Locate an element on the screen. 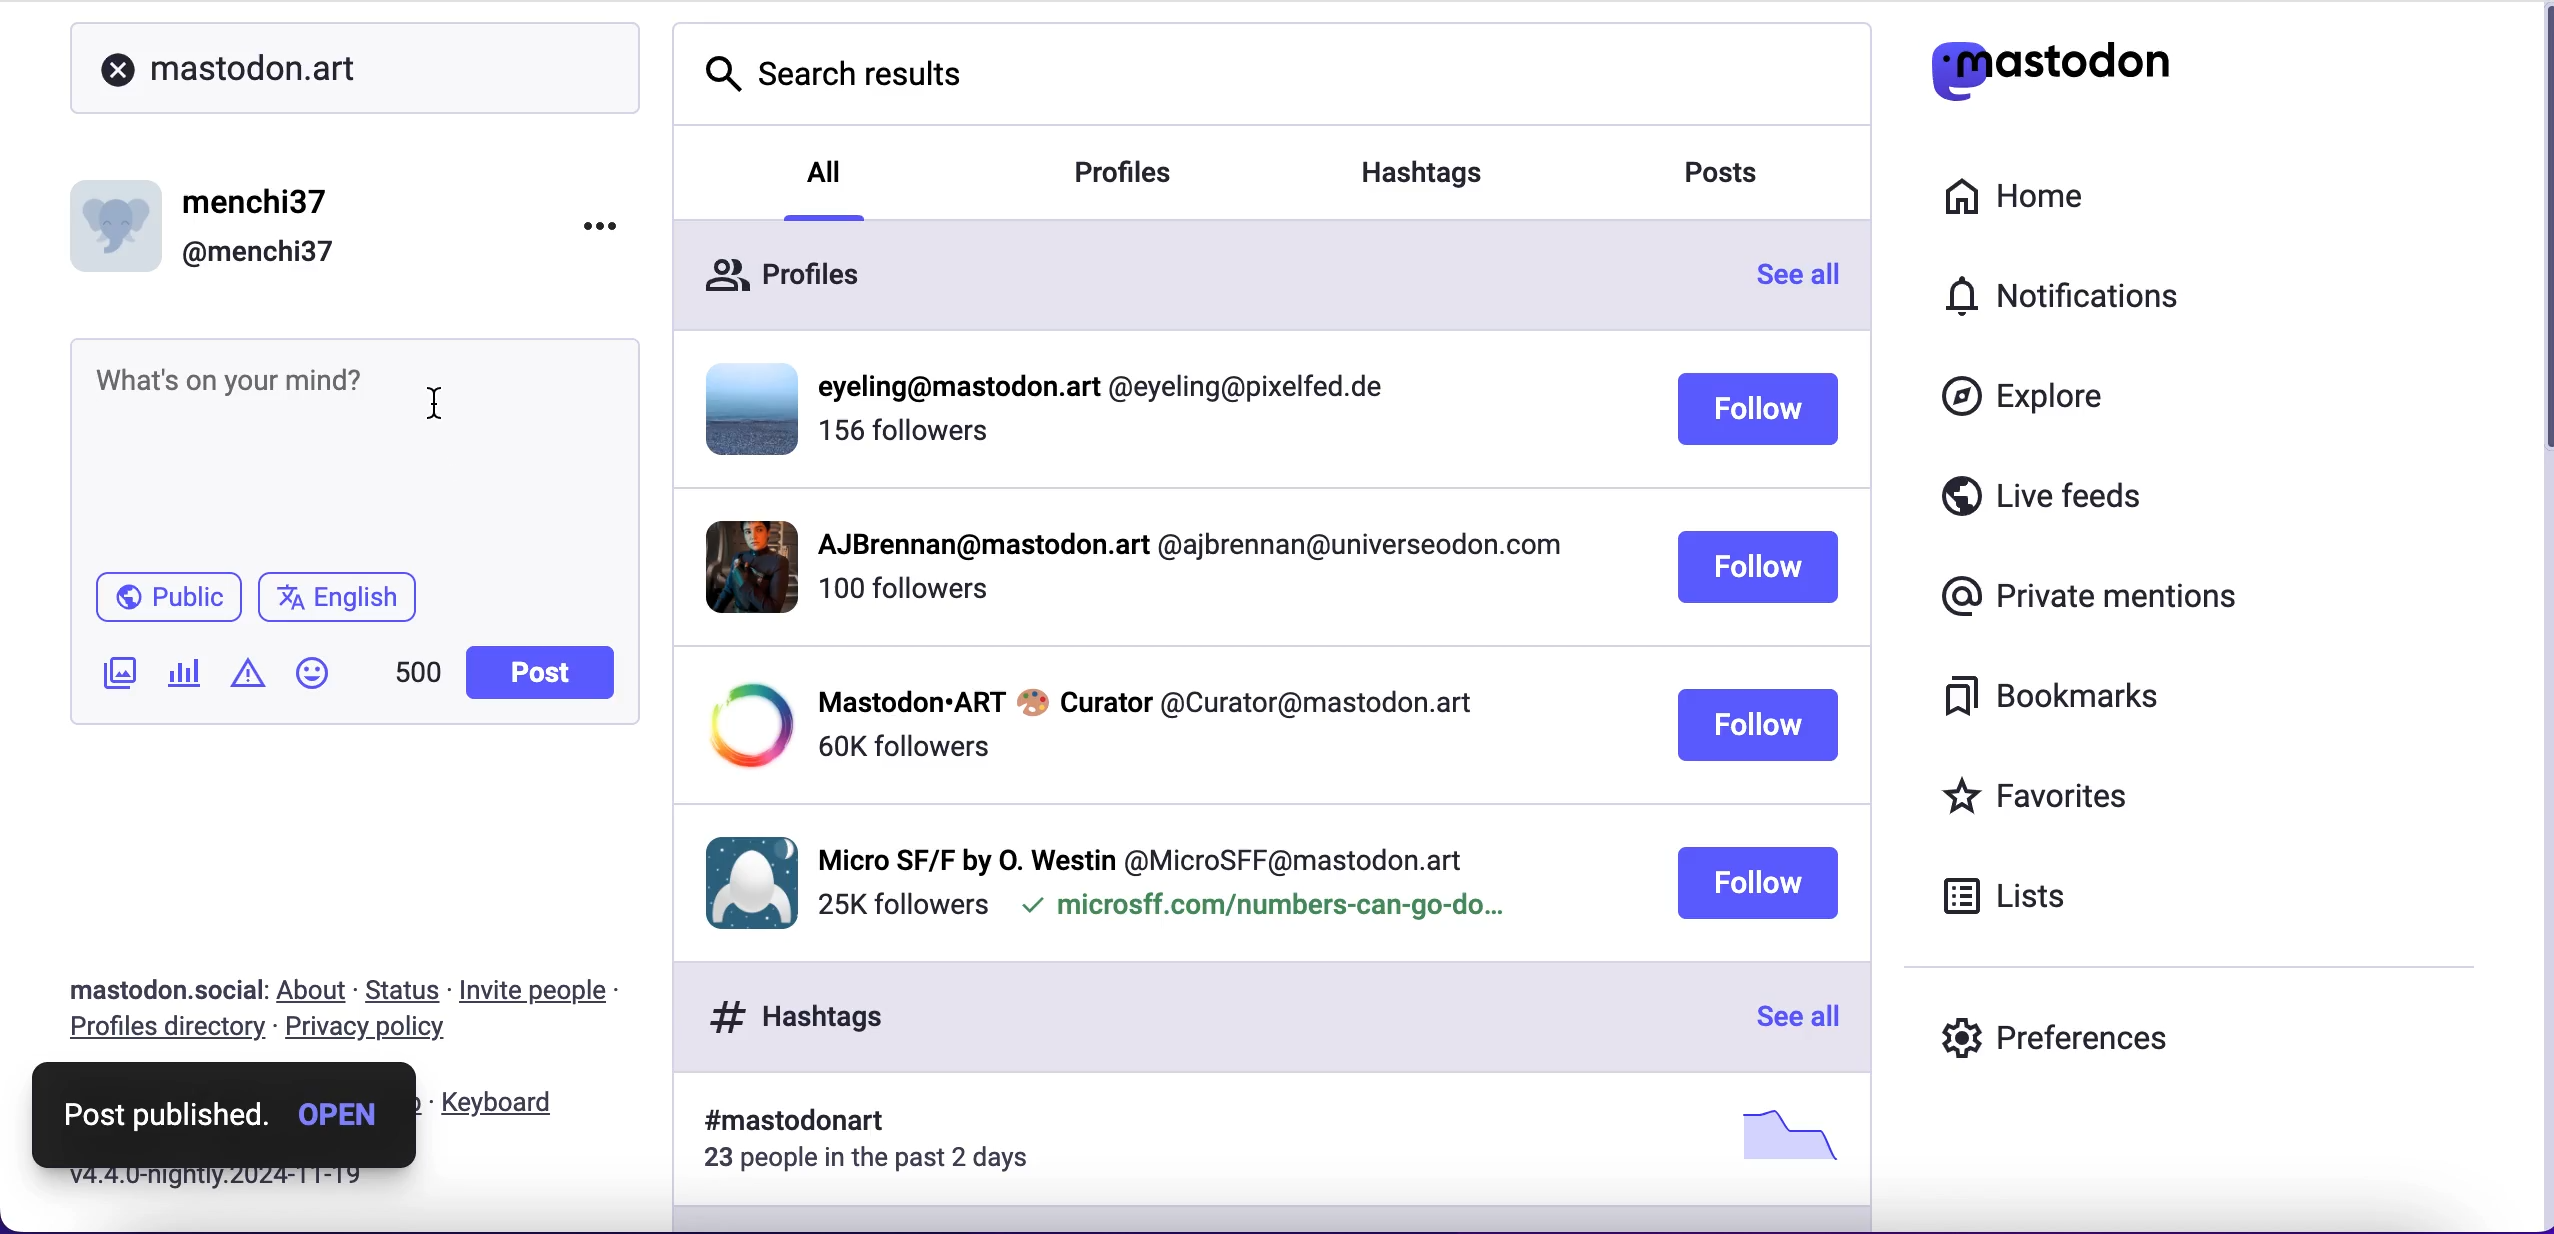  followers is located at coordinates (901, 906).